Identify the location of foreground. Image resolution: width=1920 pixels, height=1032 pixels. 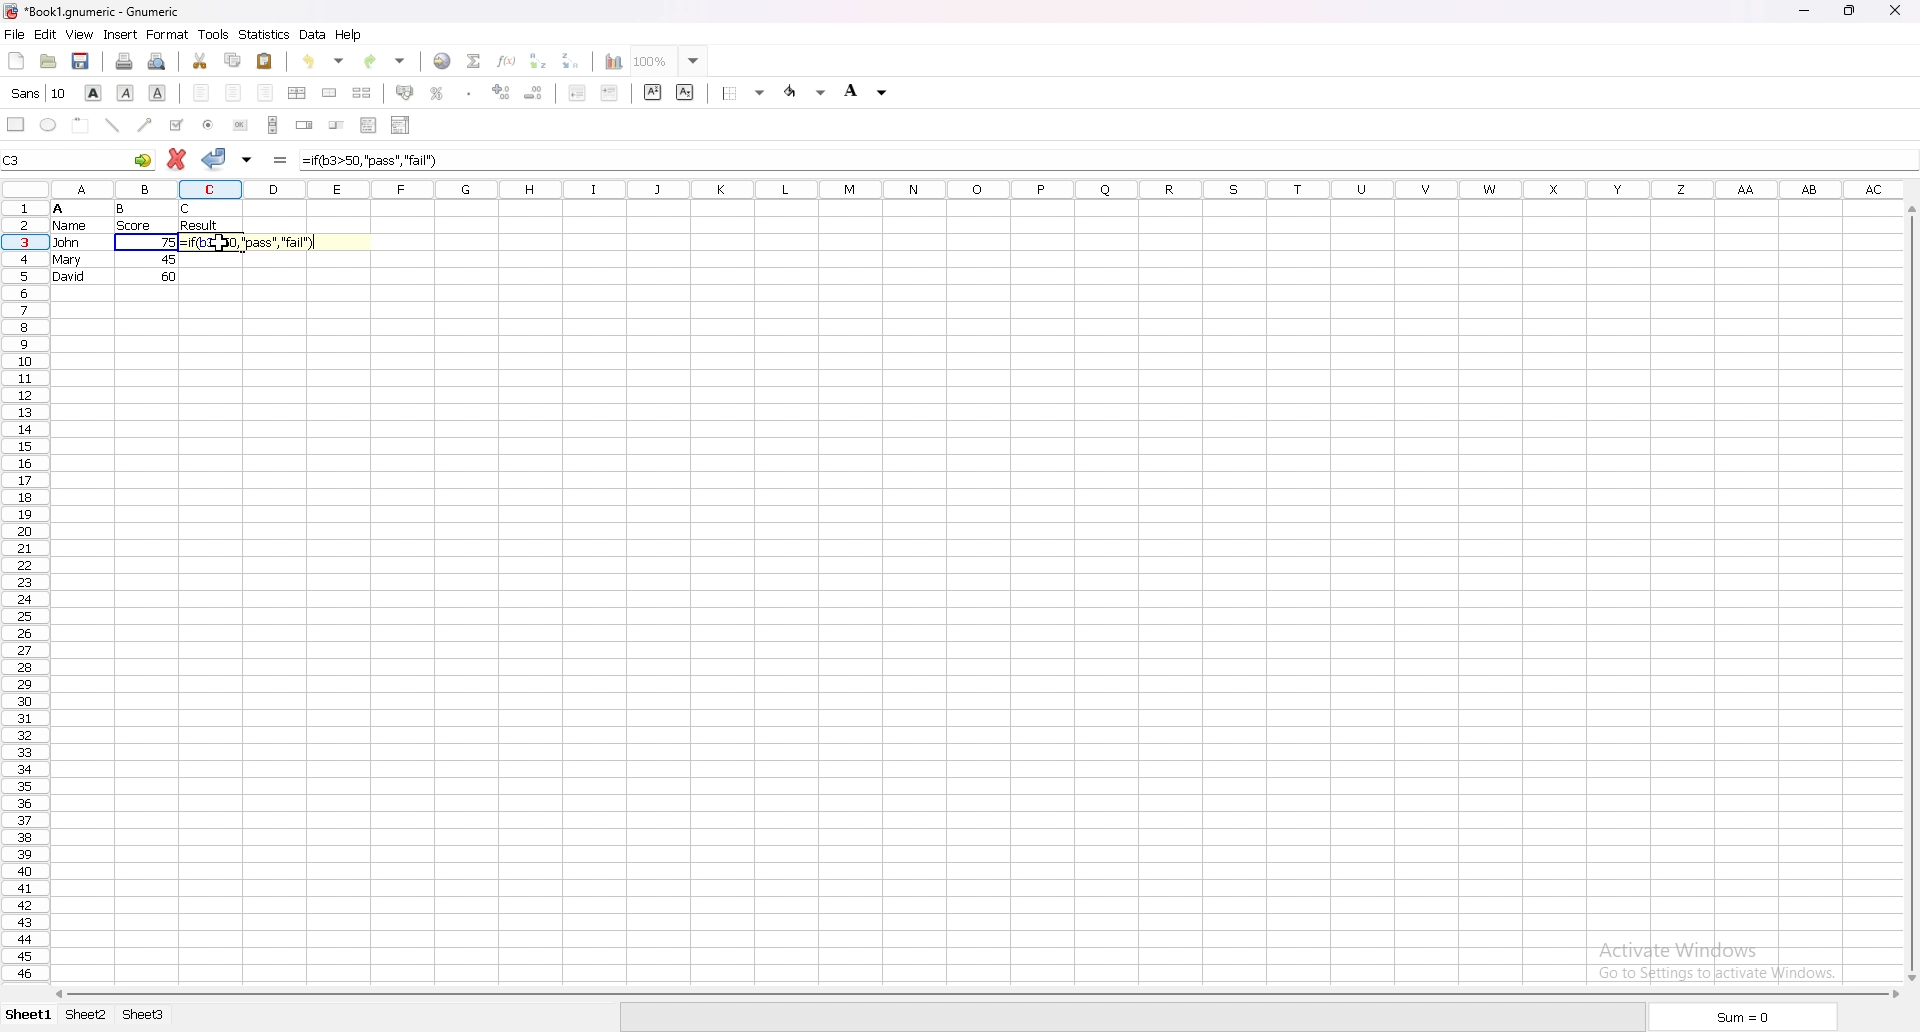
(806, 91).